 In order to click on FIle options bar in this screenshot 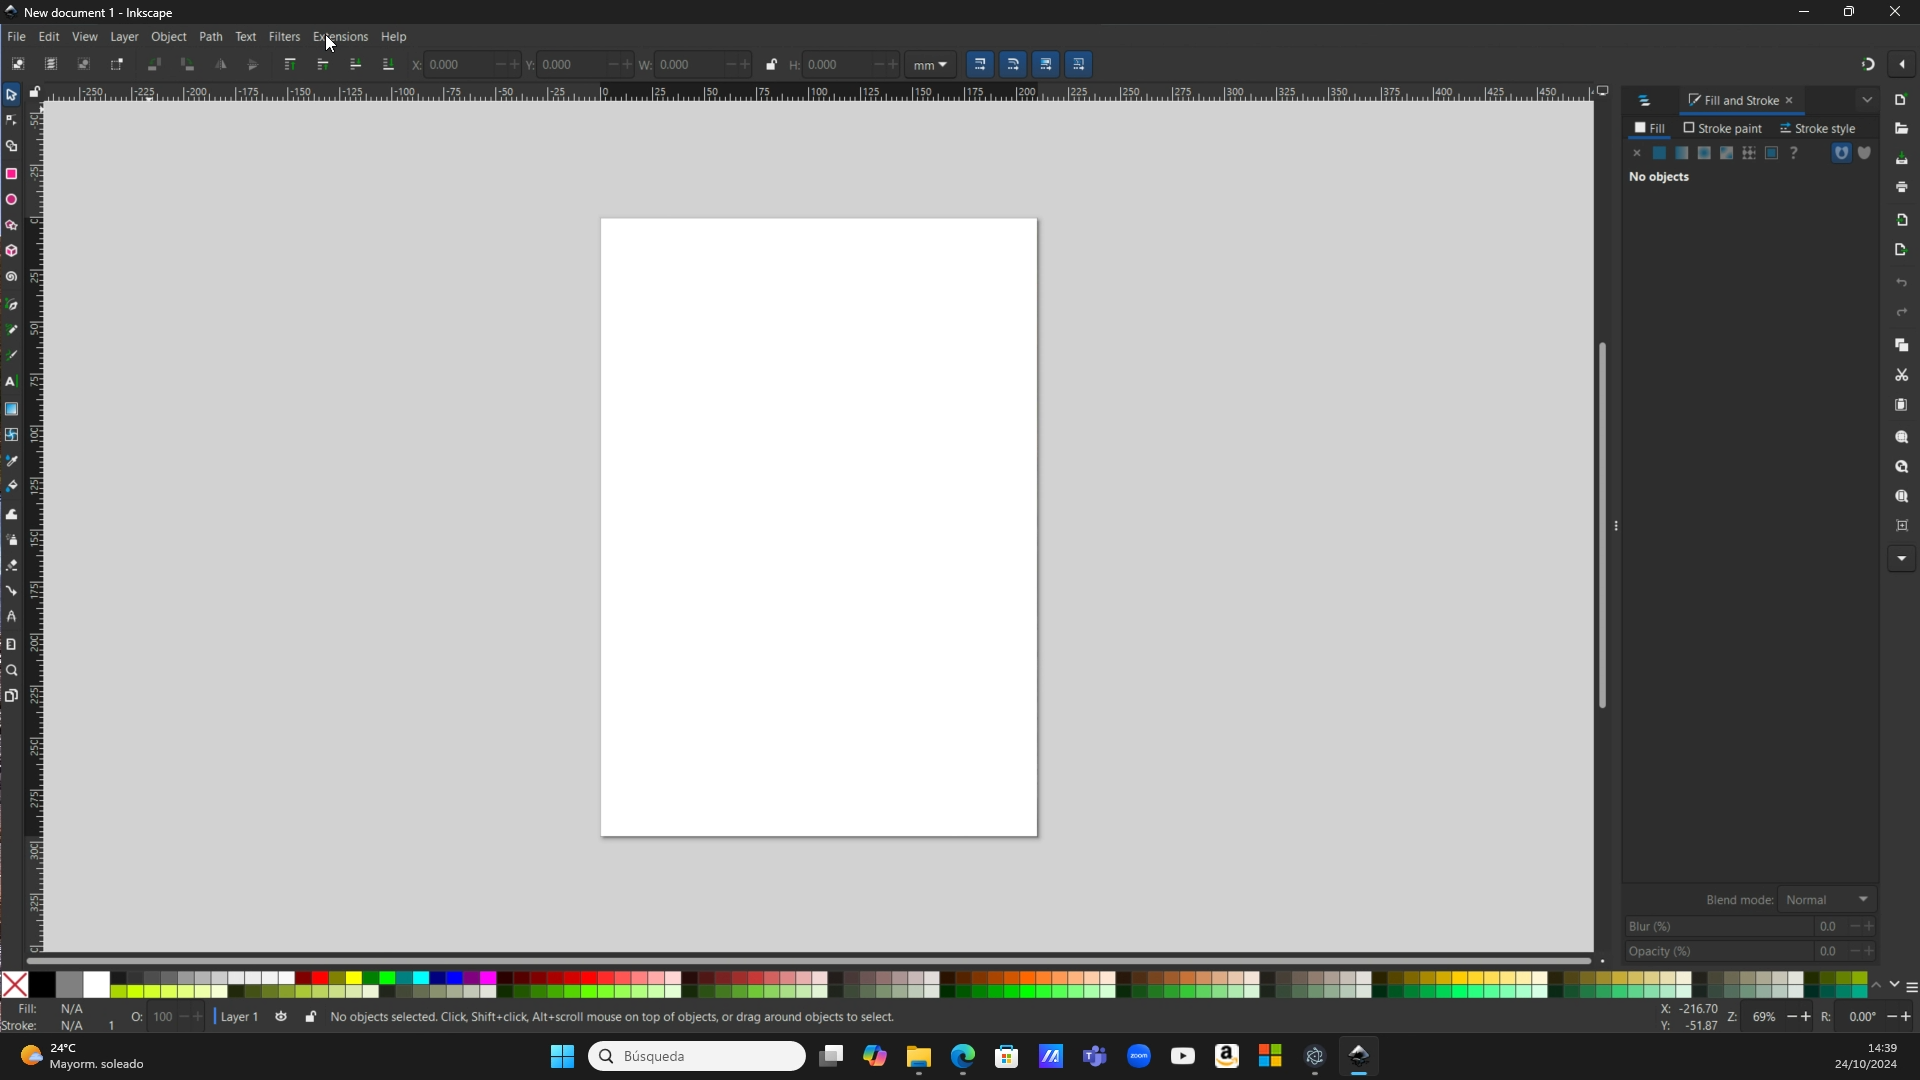, I will do `click(1900, 328)`.